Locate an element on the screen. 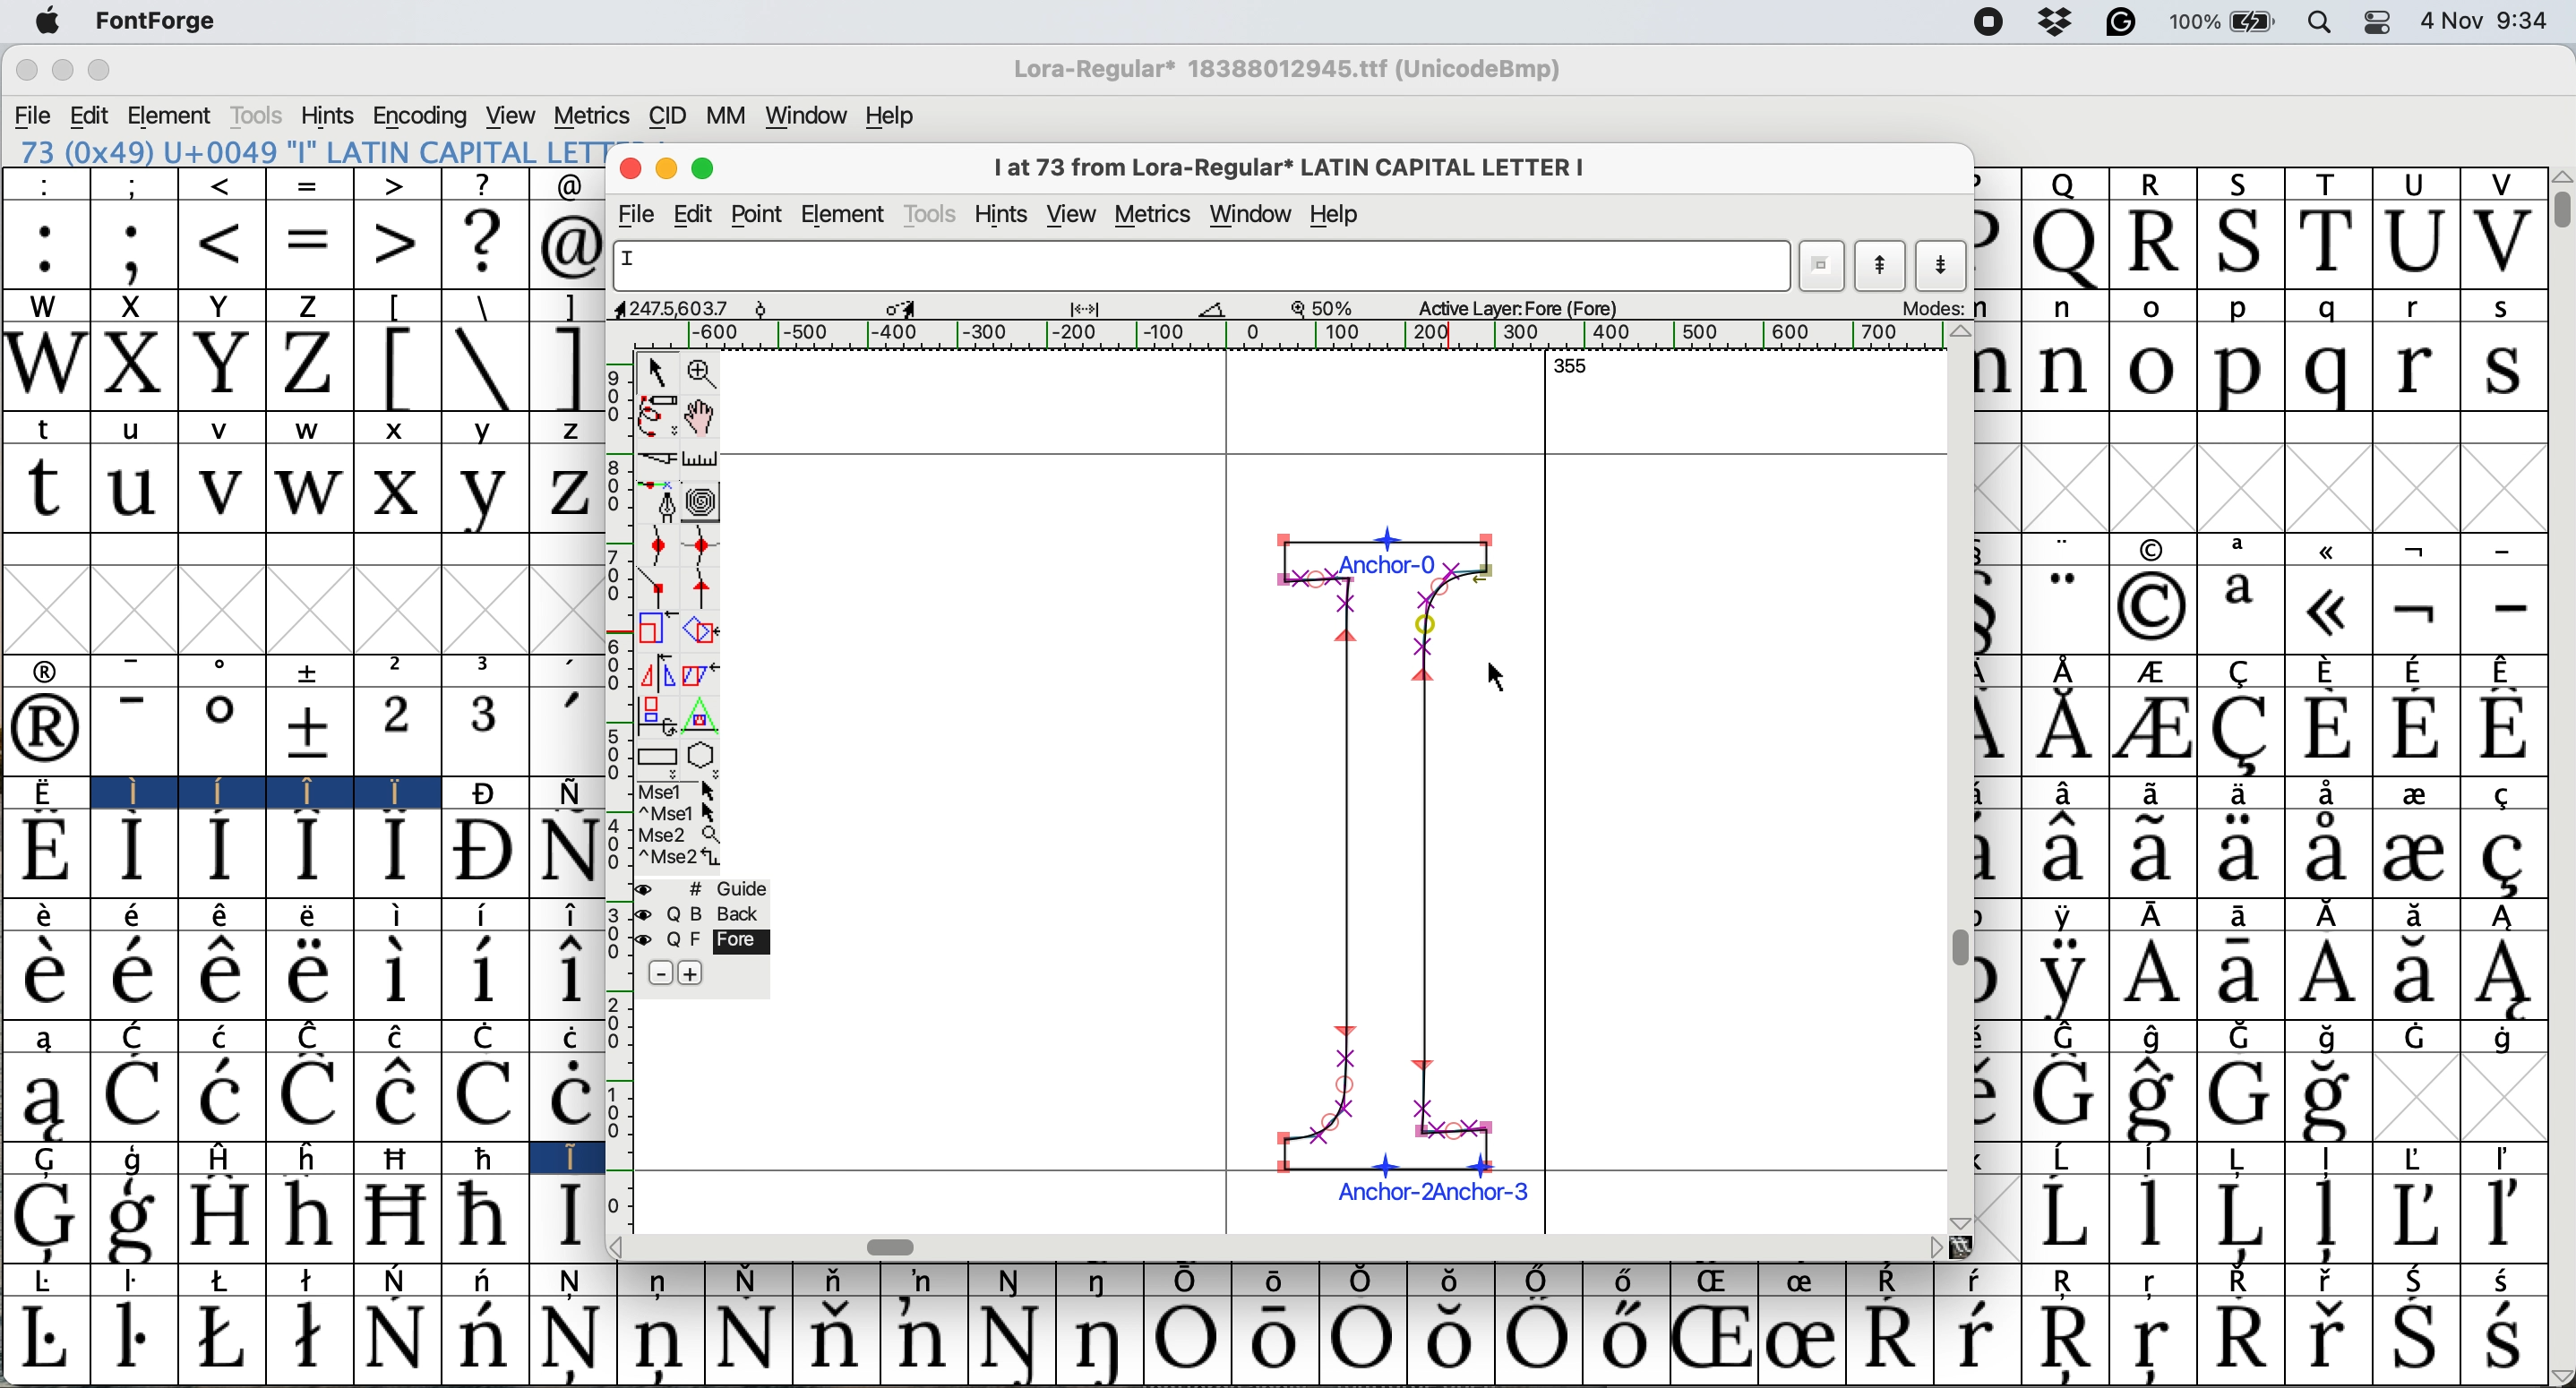 This screenshot has width=2576, height=1388. Symbol is located at coordinates (569, 914).